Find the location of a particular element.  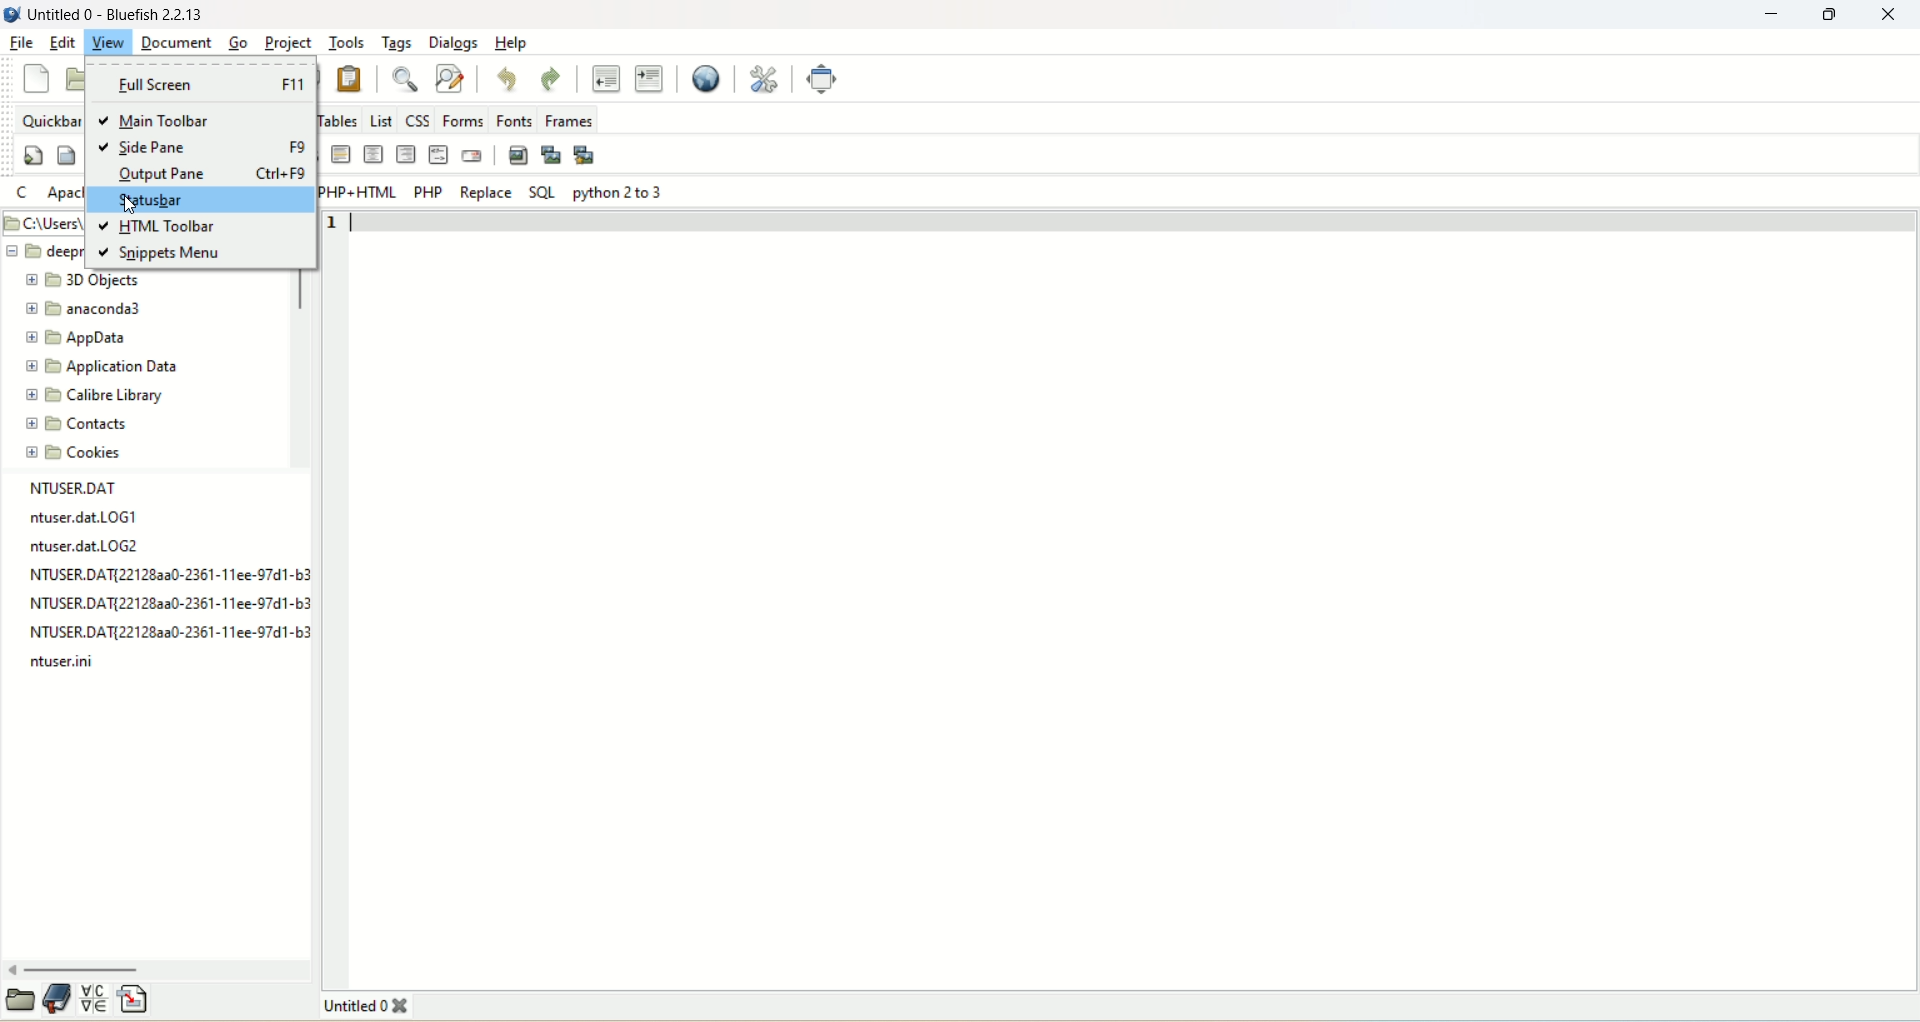

CSS is located at coordinates (417, 118).